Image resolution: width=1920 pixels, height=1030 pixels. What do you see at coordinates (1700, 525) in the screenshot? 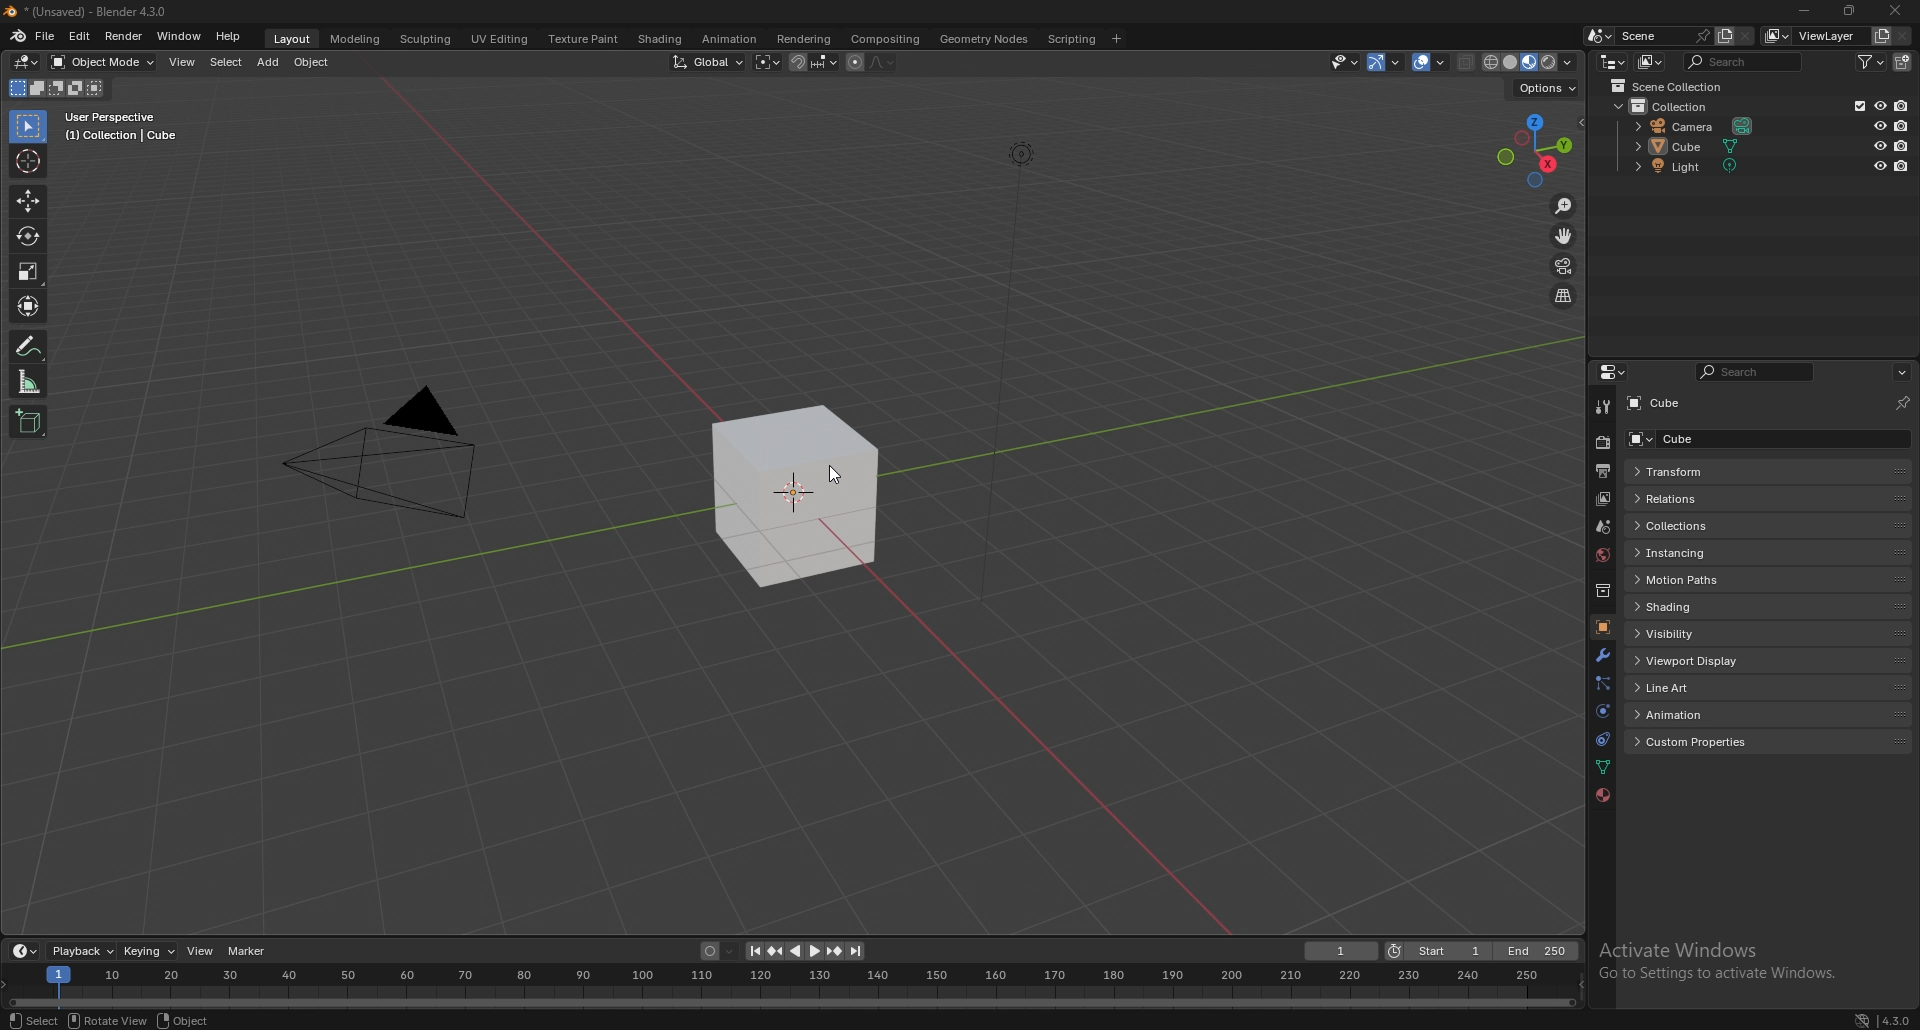
I see `collections` at bounding box center [1700, 525].